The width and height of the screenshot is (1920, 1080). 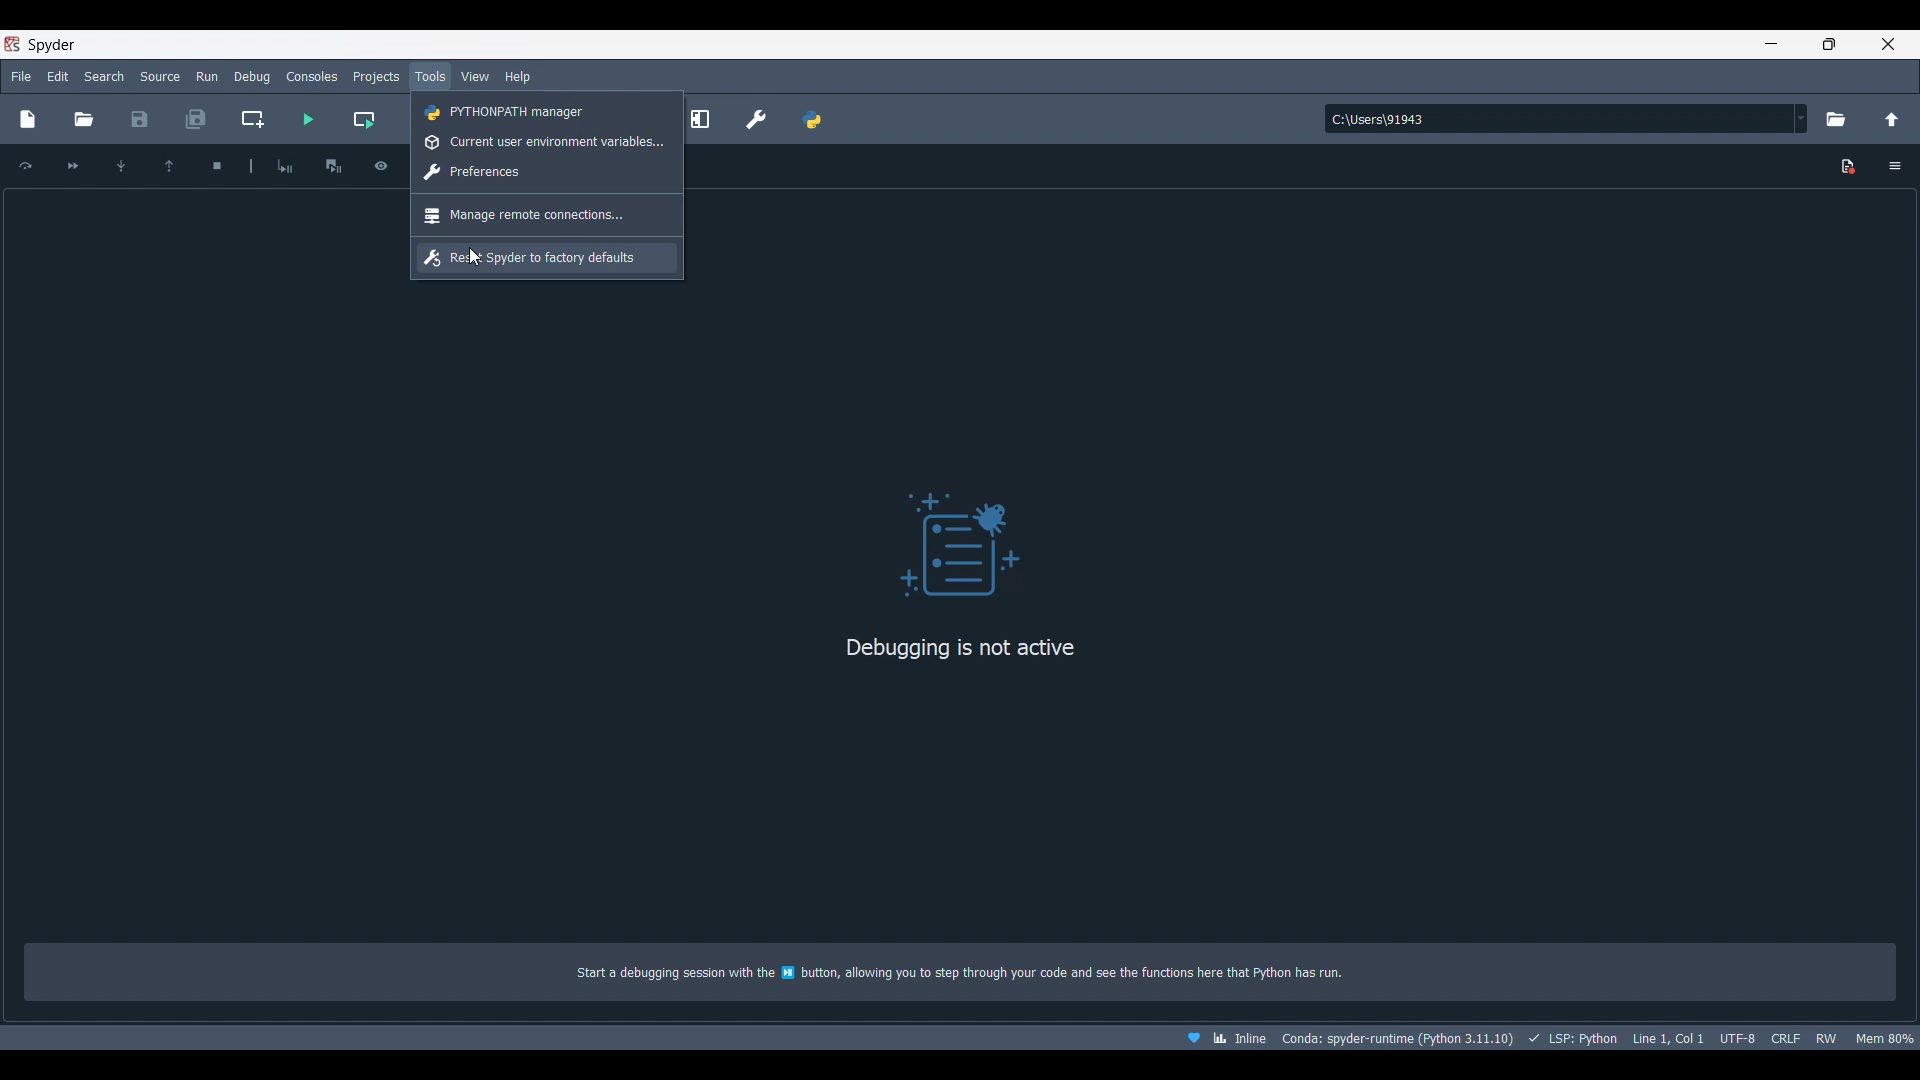 What do you see at coordinates (518, 76) in the screenshot?
I see `Help menu` at bounding box center [518, 76].